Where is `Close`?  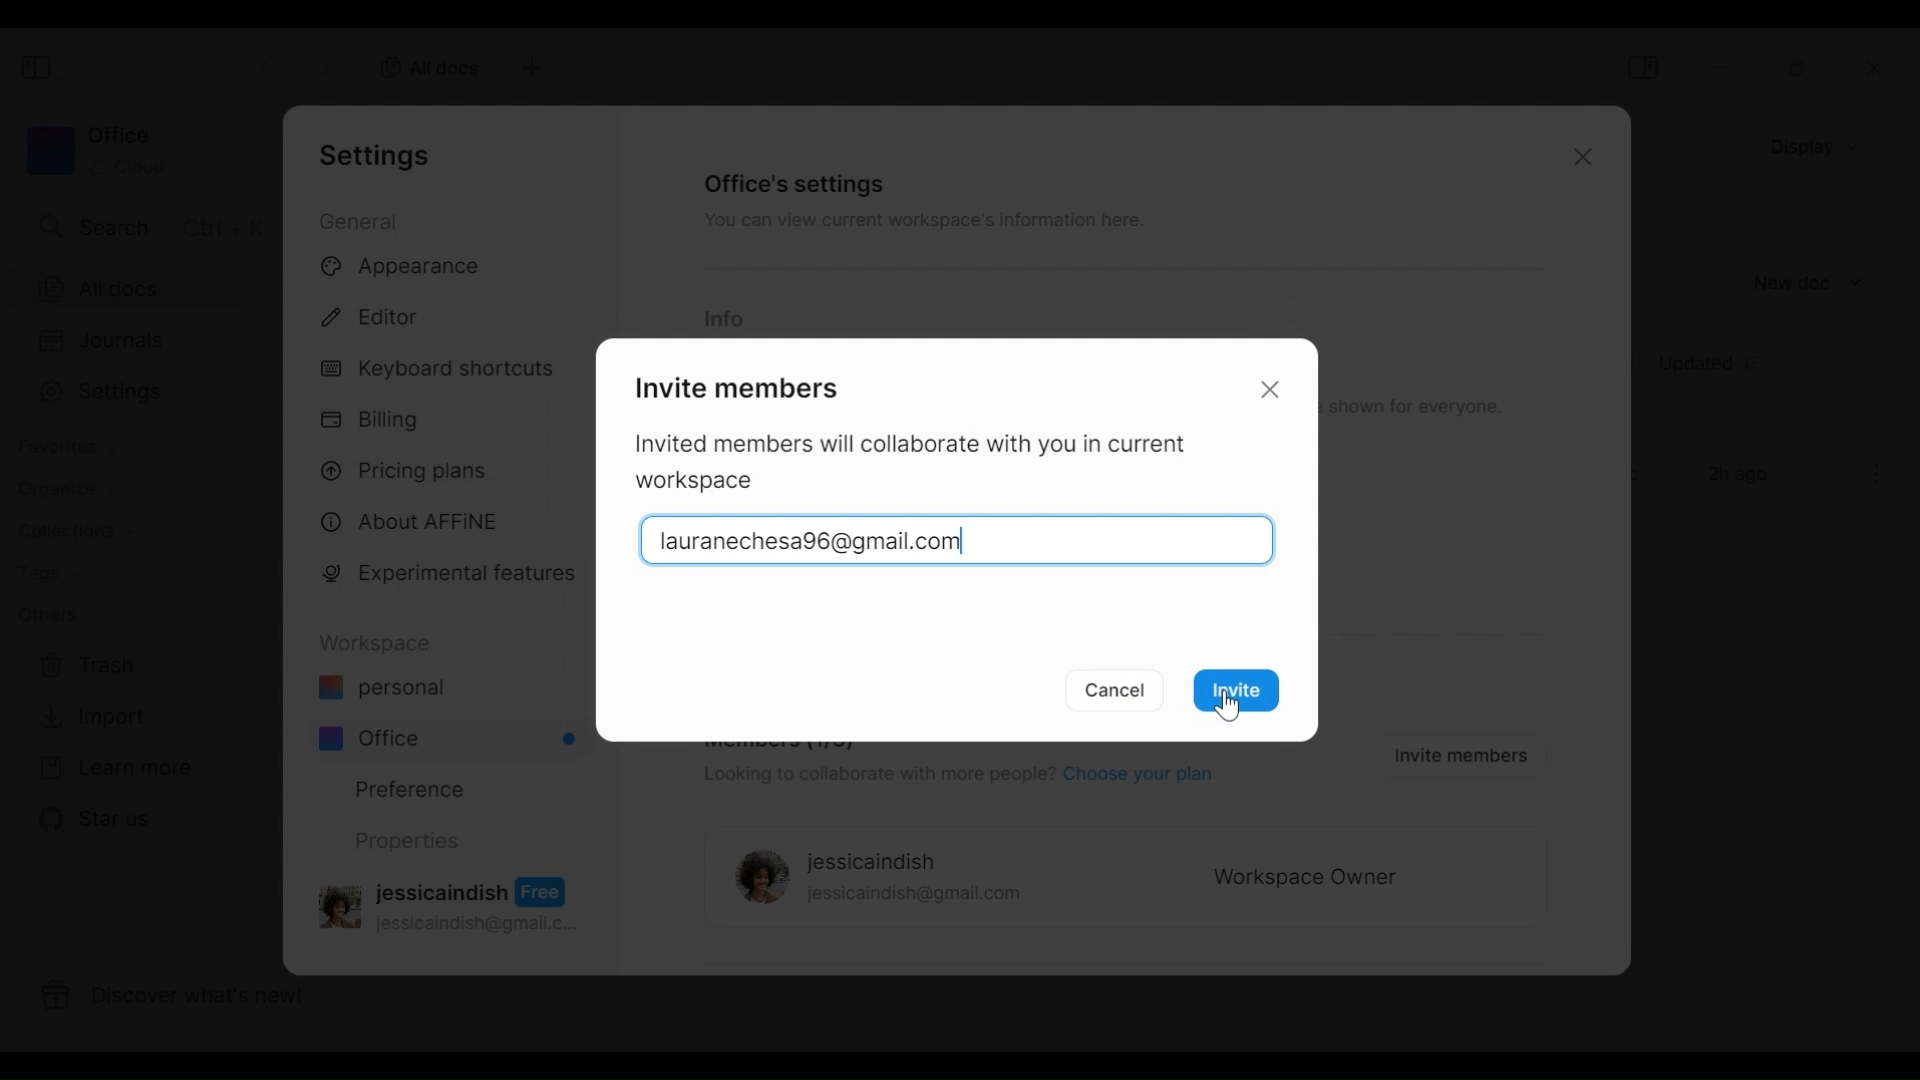
Close is located at coordinates (1579, 160).